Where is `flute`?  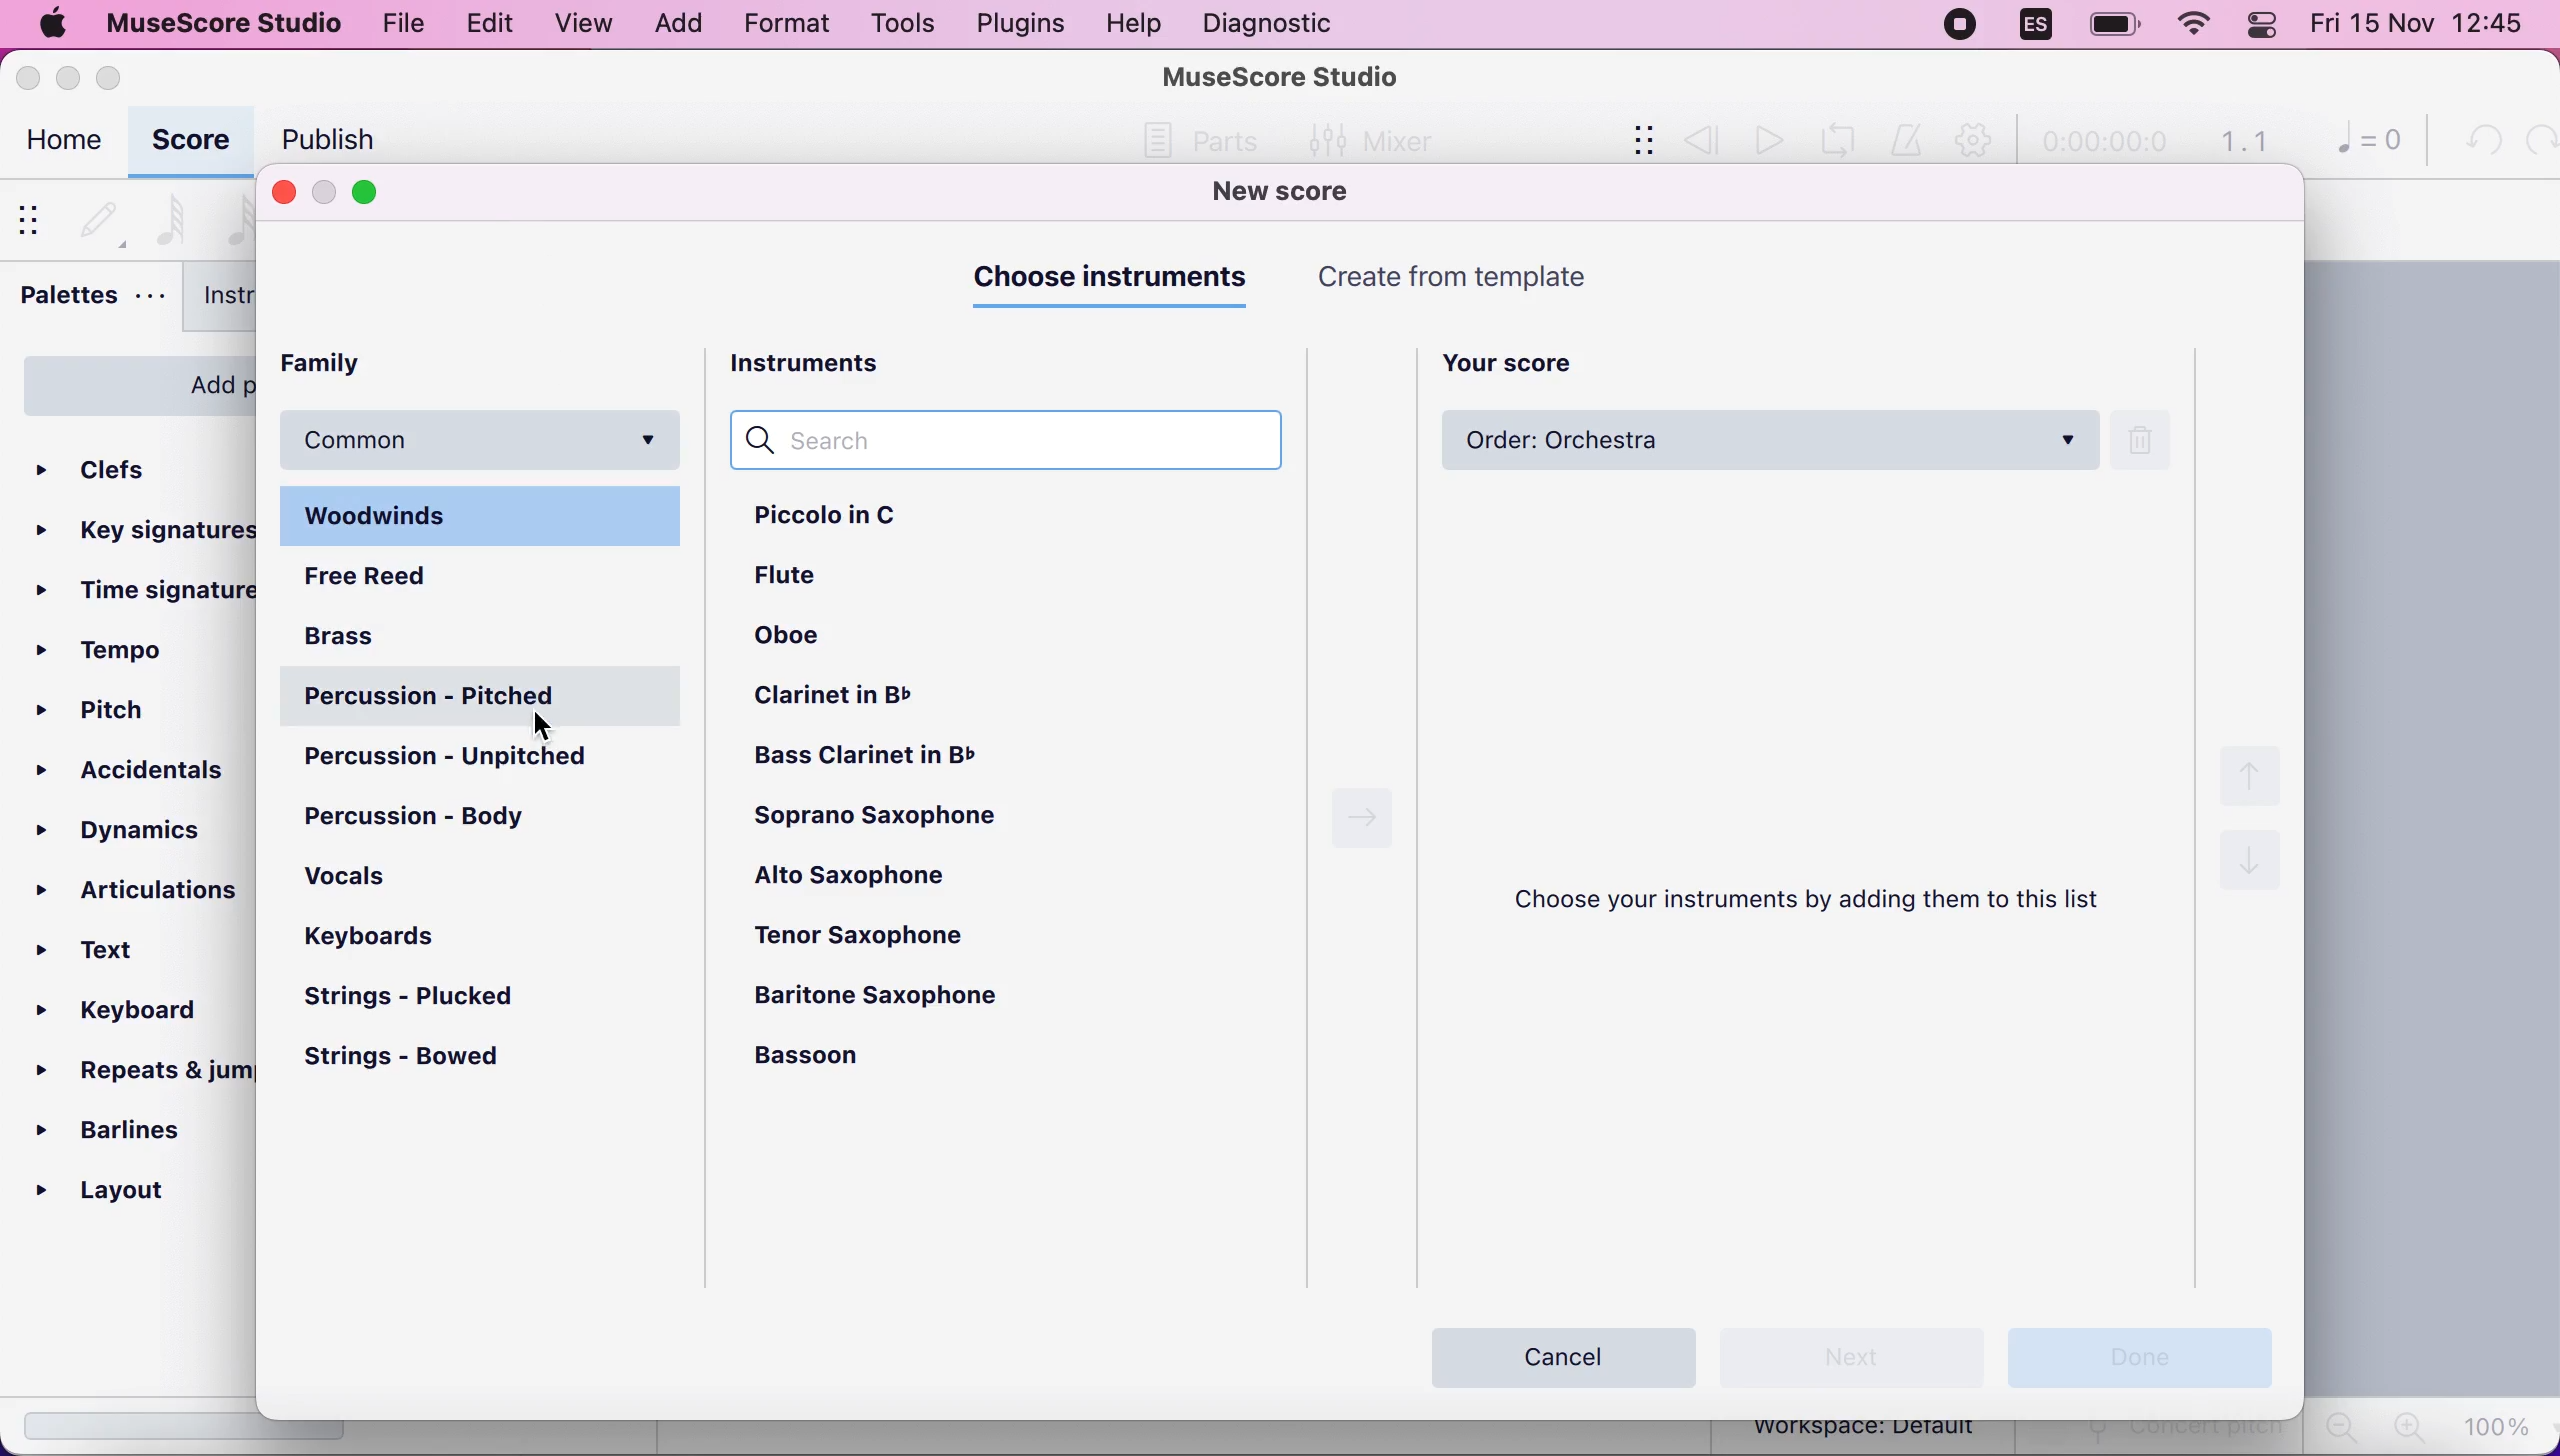
flute is located at coordinates (797, 577).